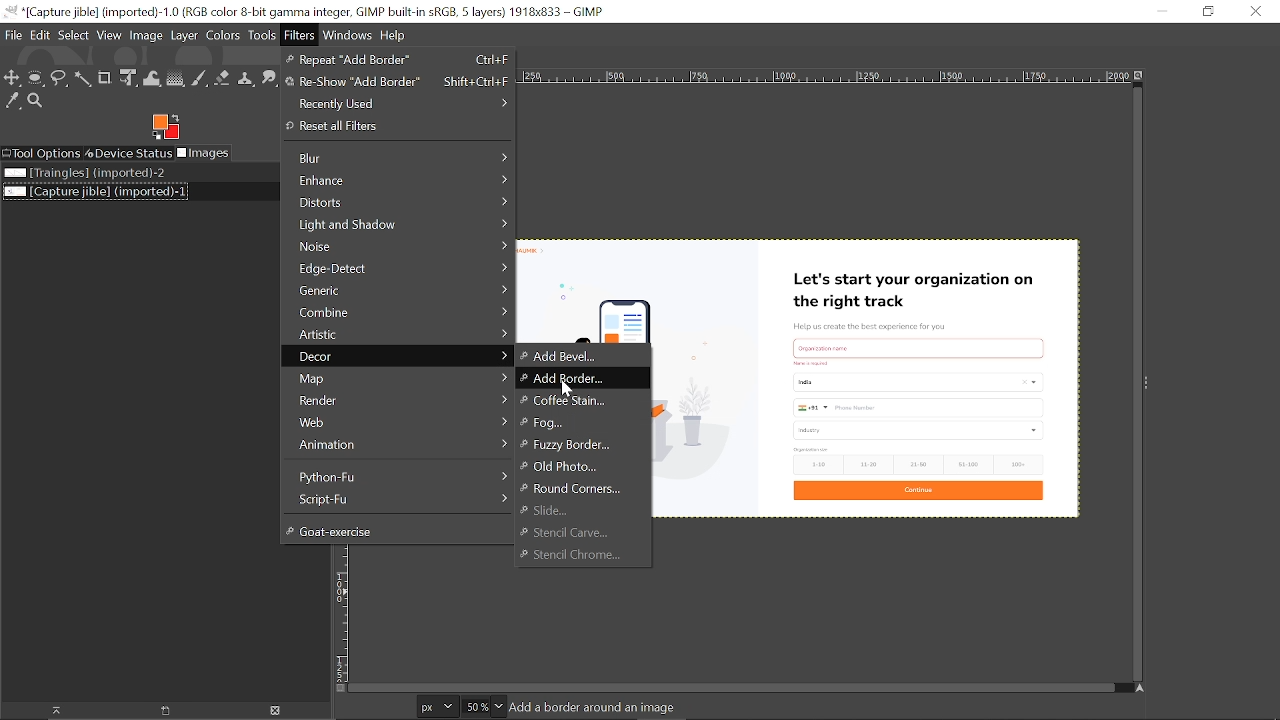 The height and width of the screenshot is (720, 1280). Describe the element at coordinates (1207, 11) in the screenshot. I see `Restore down` at that location.